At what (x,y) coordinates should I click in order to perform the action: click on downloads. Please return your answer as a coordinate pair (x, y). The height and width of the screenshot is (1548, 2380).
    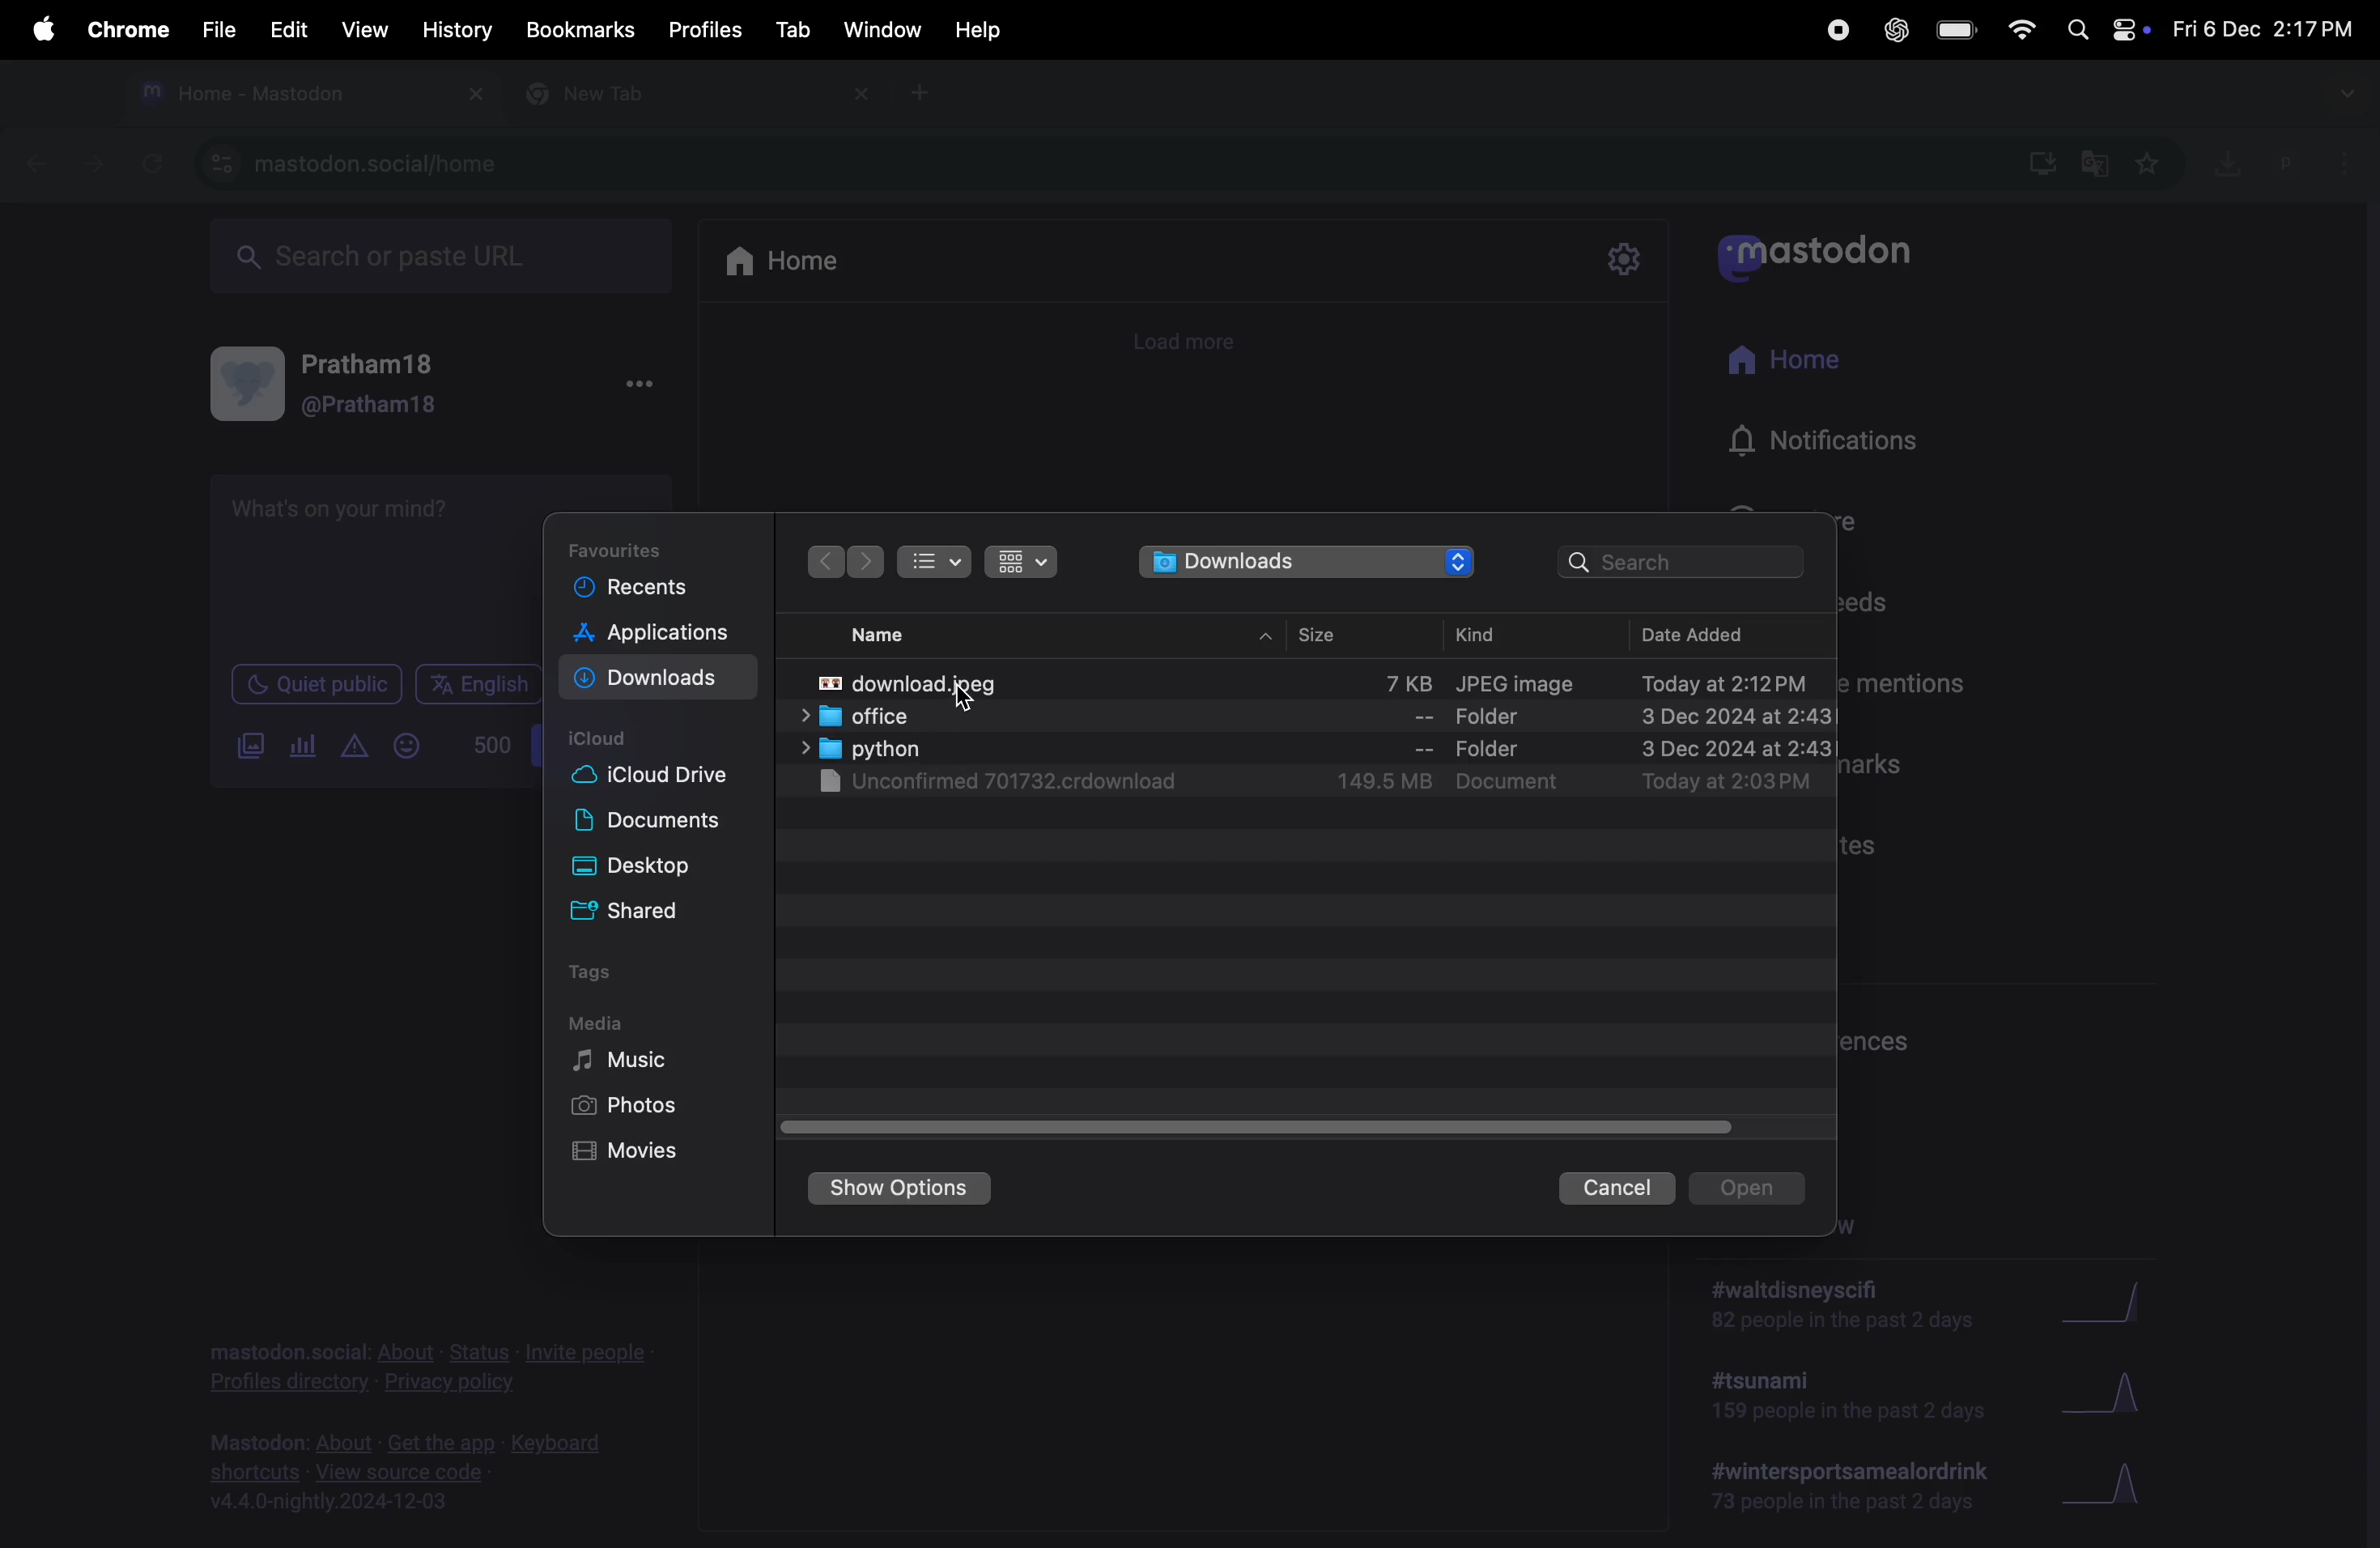
    Looking at the image, I should click on (2228, 160).